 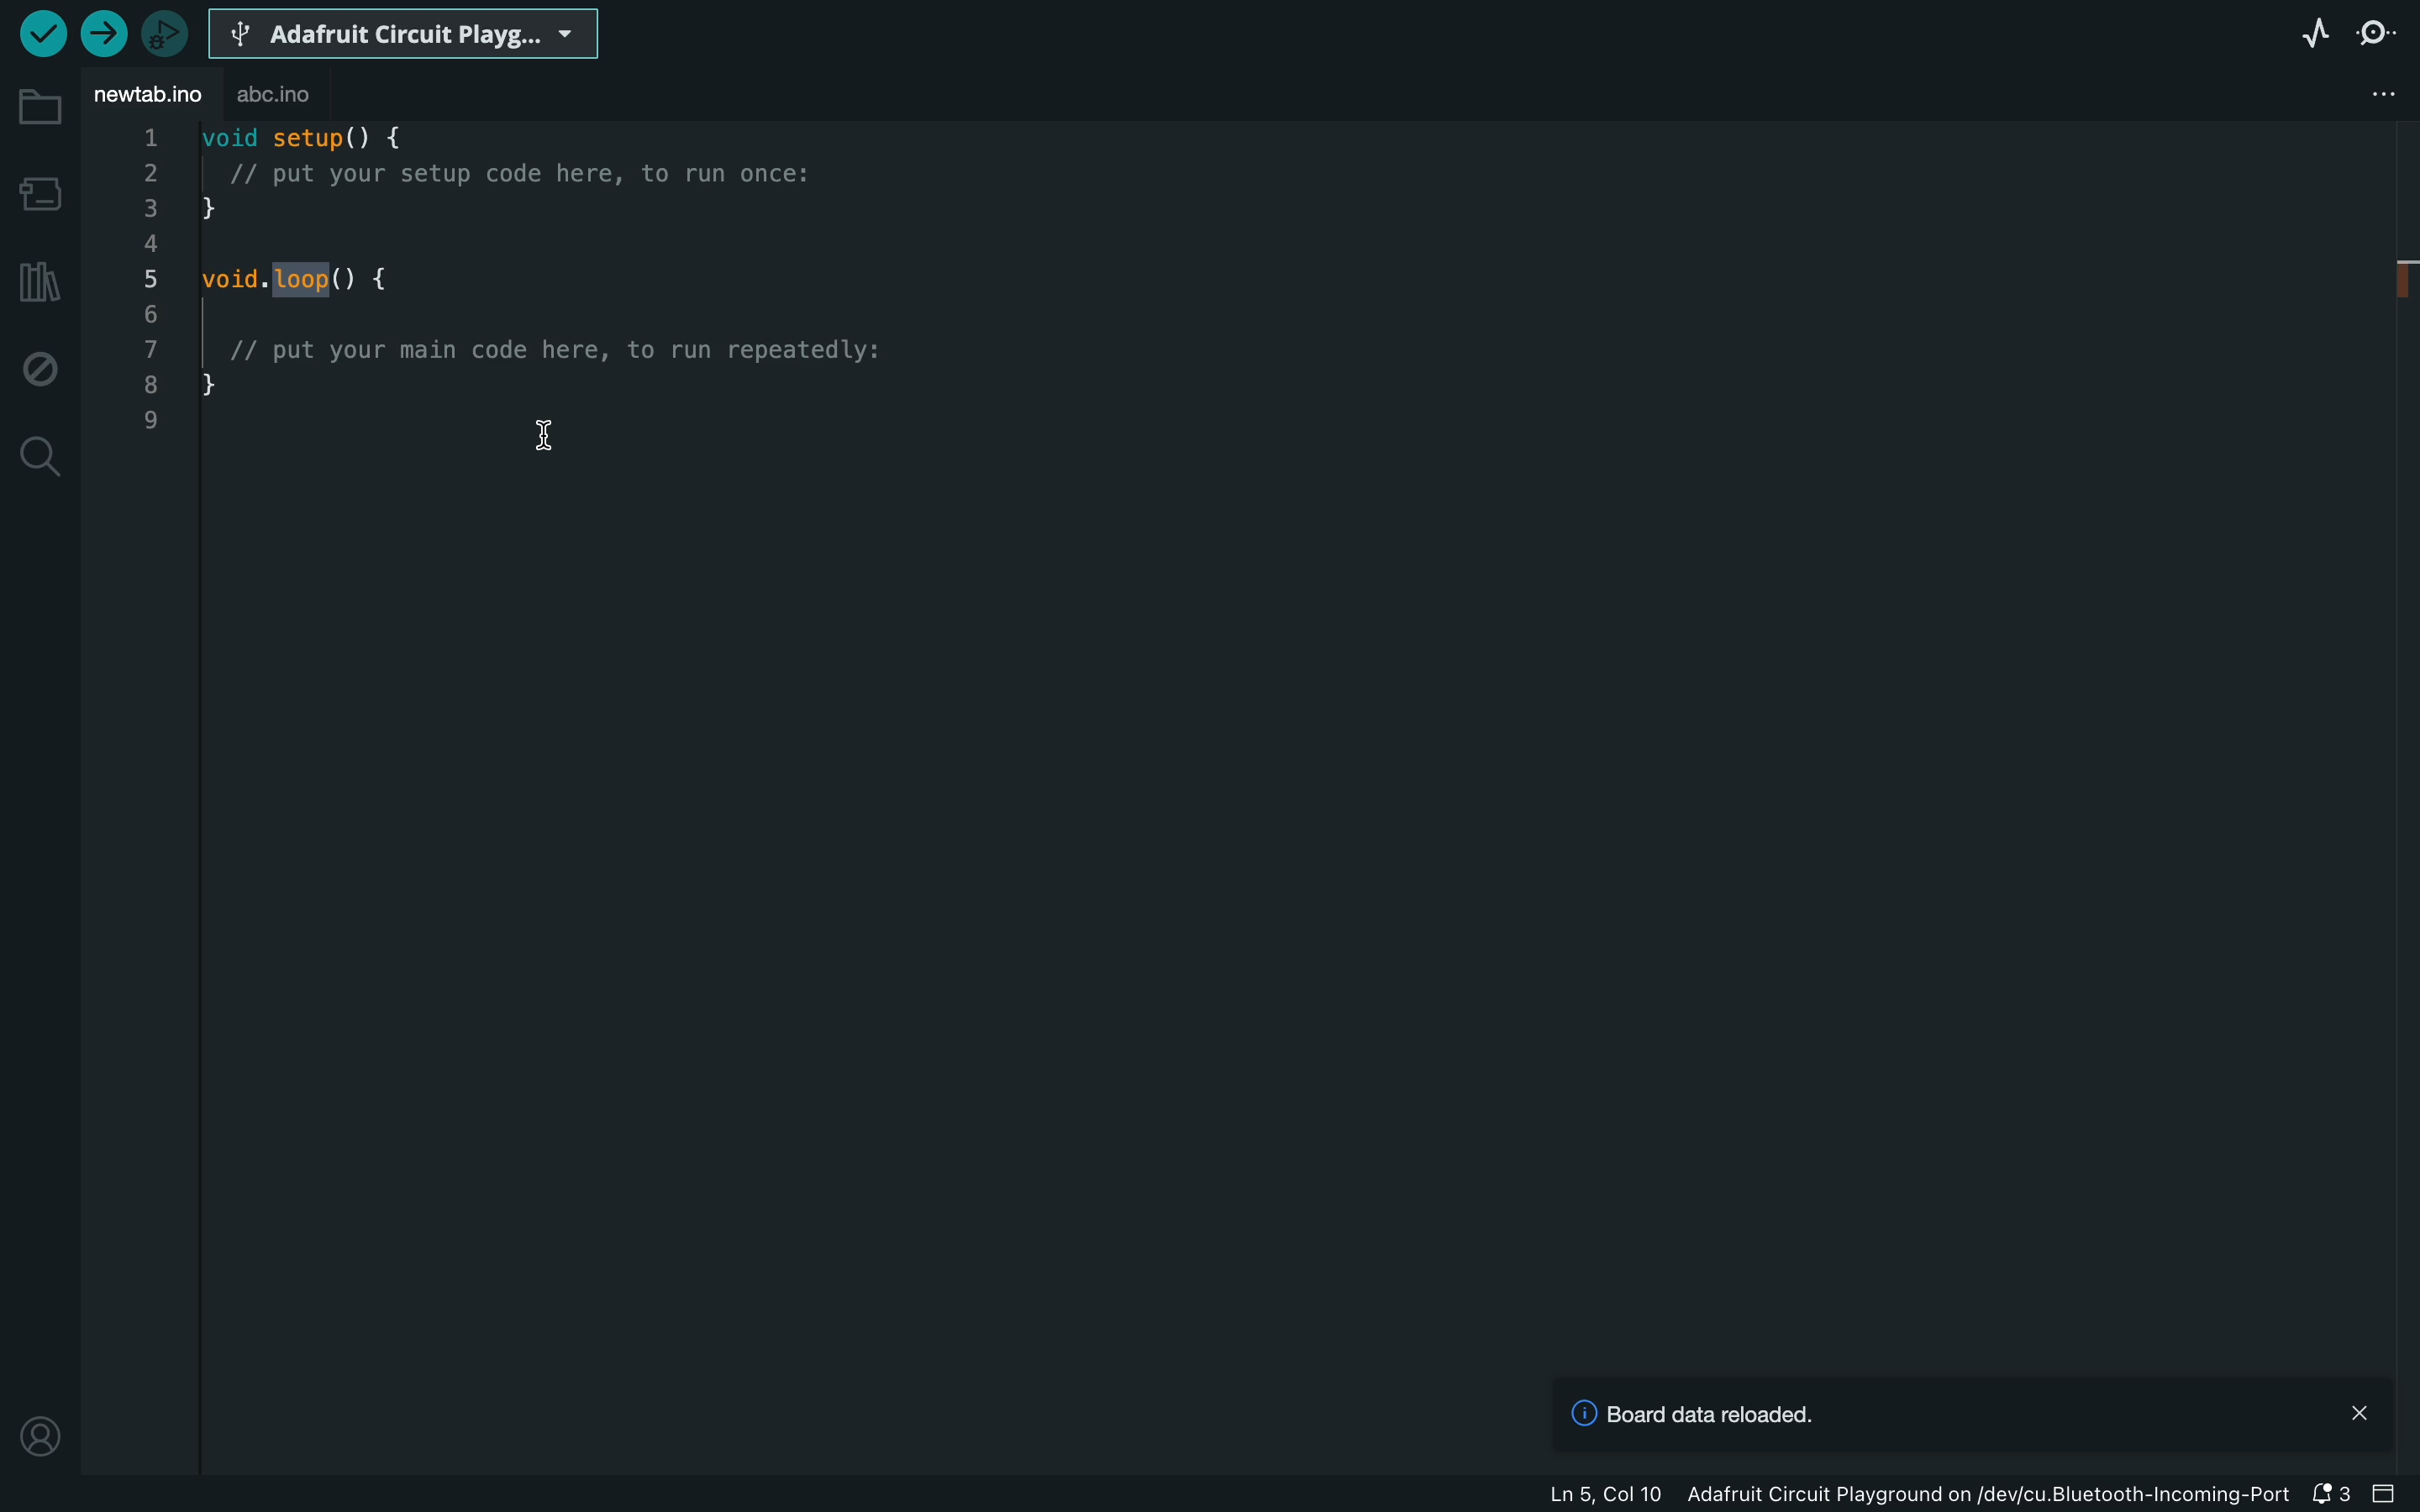 I want to click on upload, so click(x=102, y=32).